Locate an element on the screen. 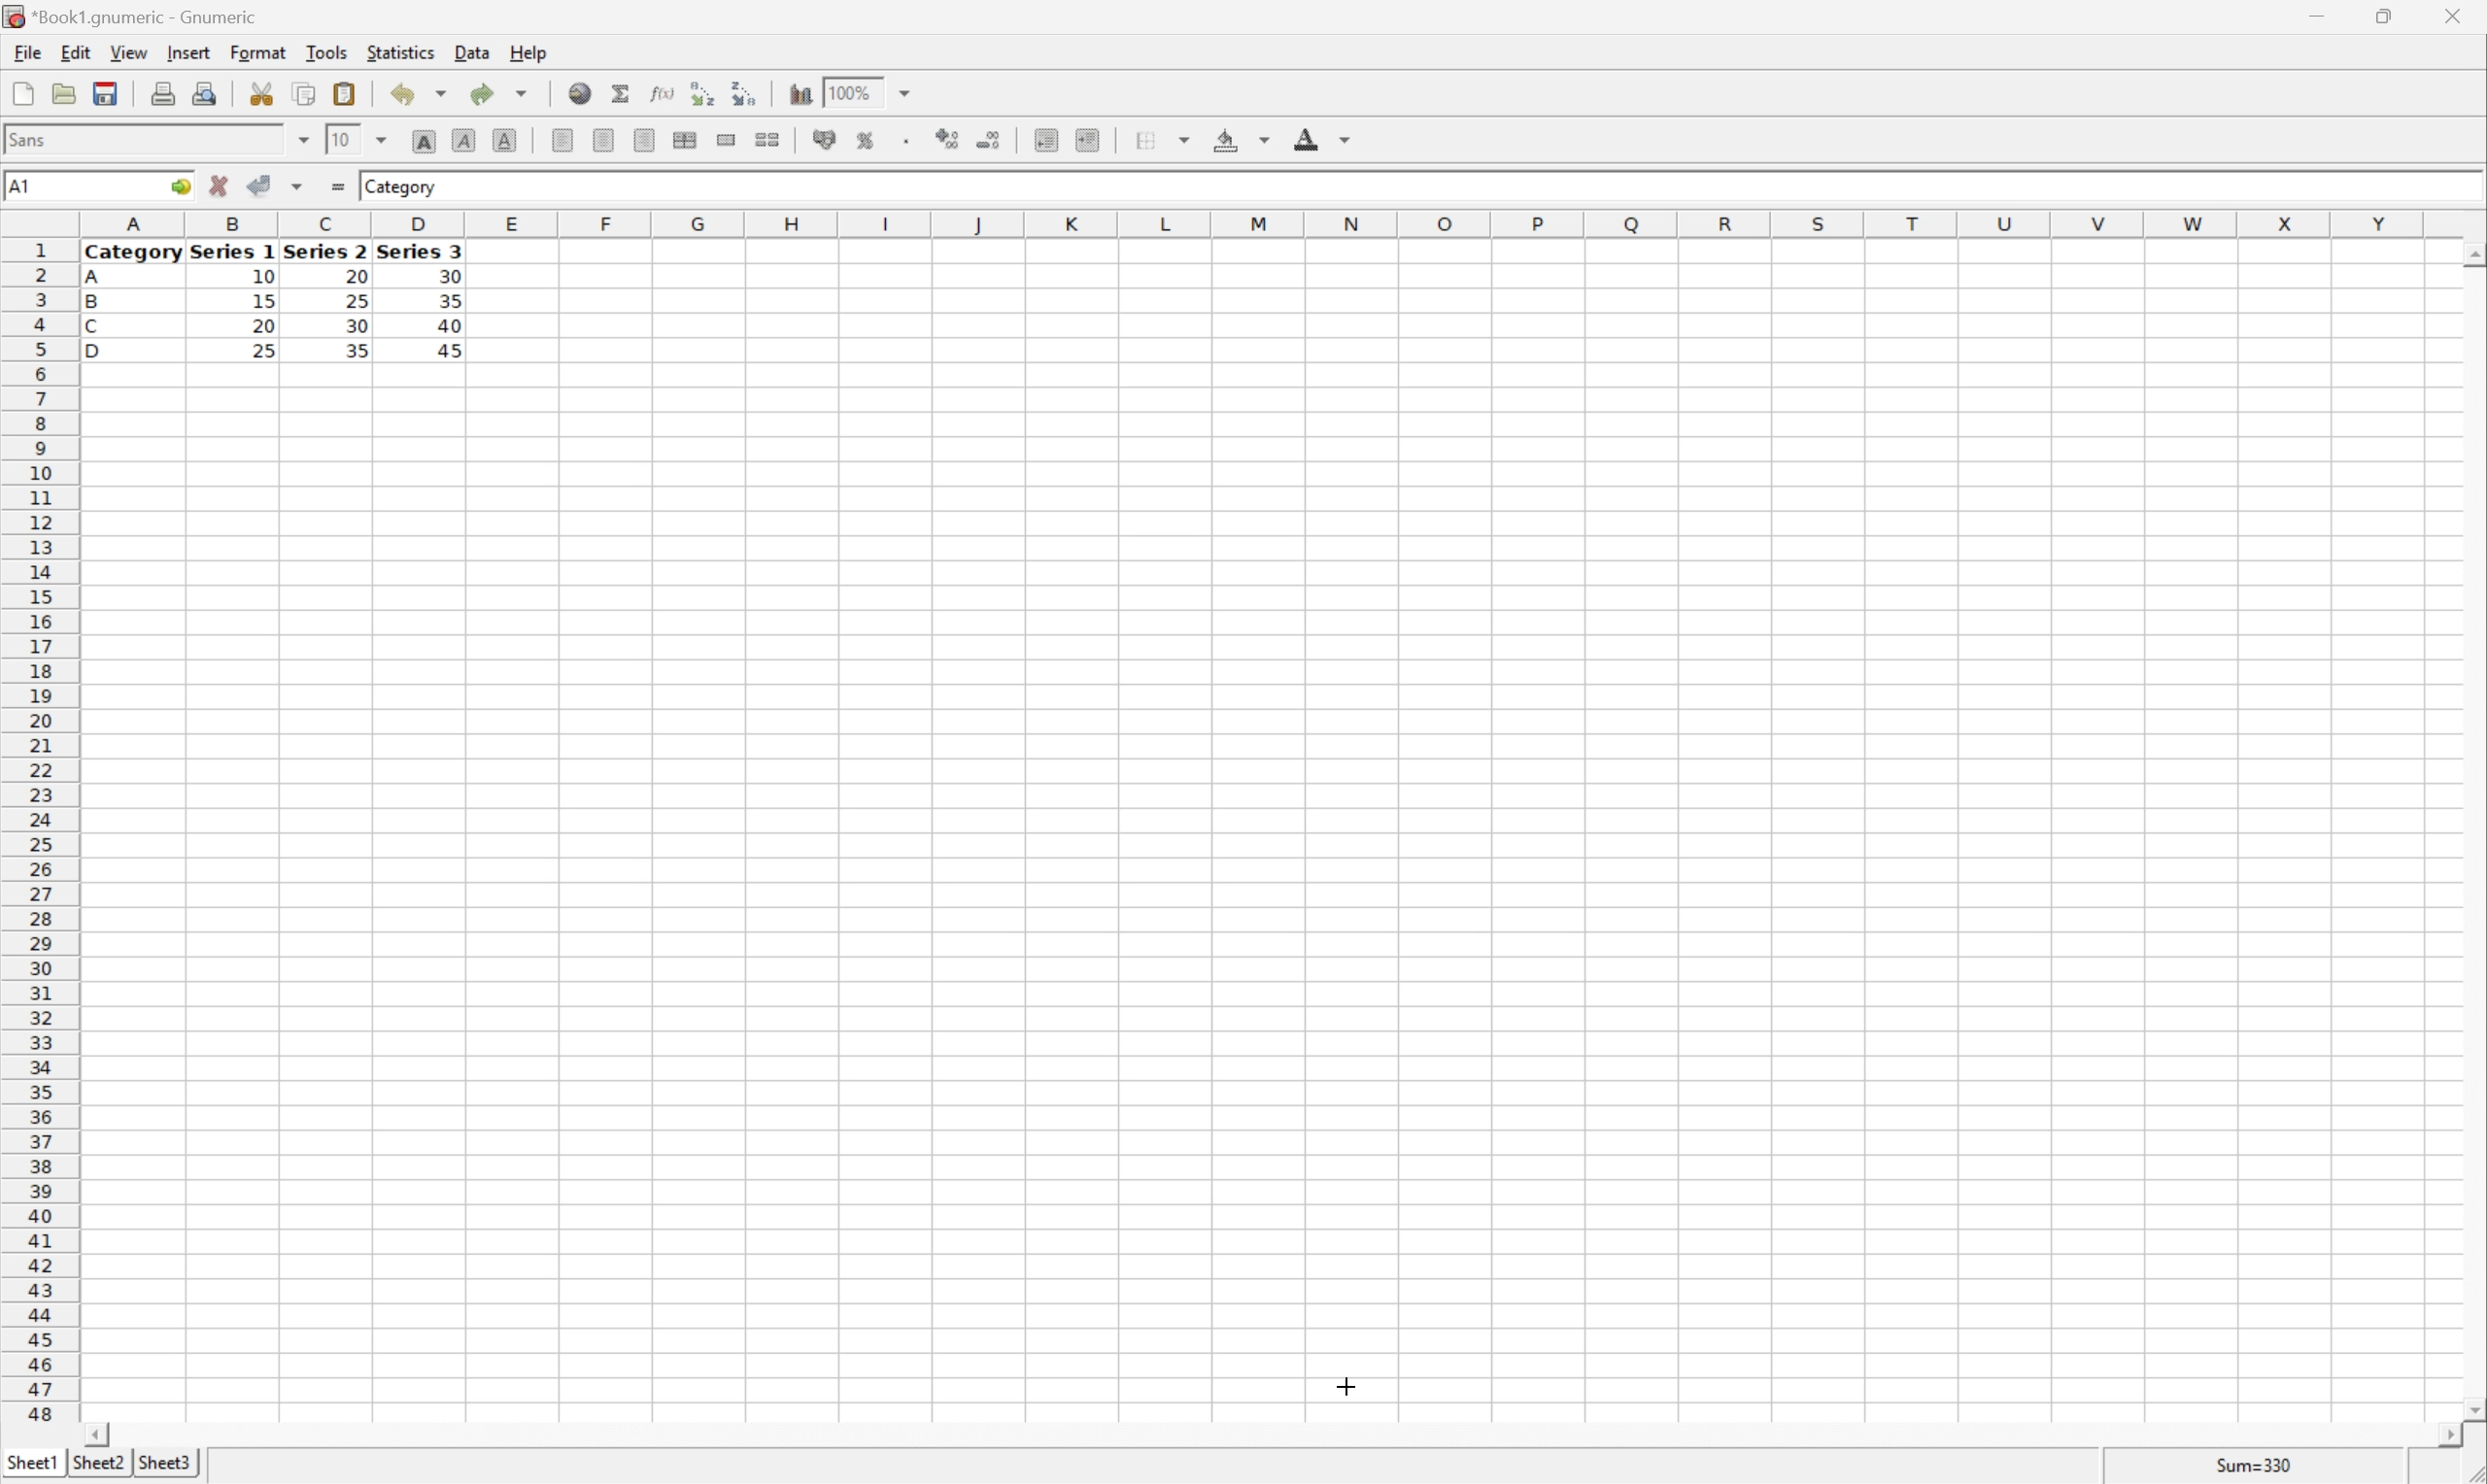 Image resolution: width=2487 pixels, height=1484 pixels. Paste clipboard is located at coordinates (344, 91).